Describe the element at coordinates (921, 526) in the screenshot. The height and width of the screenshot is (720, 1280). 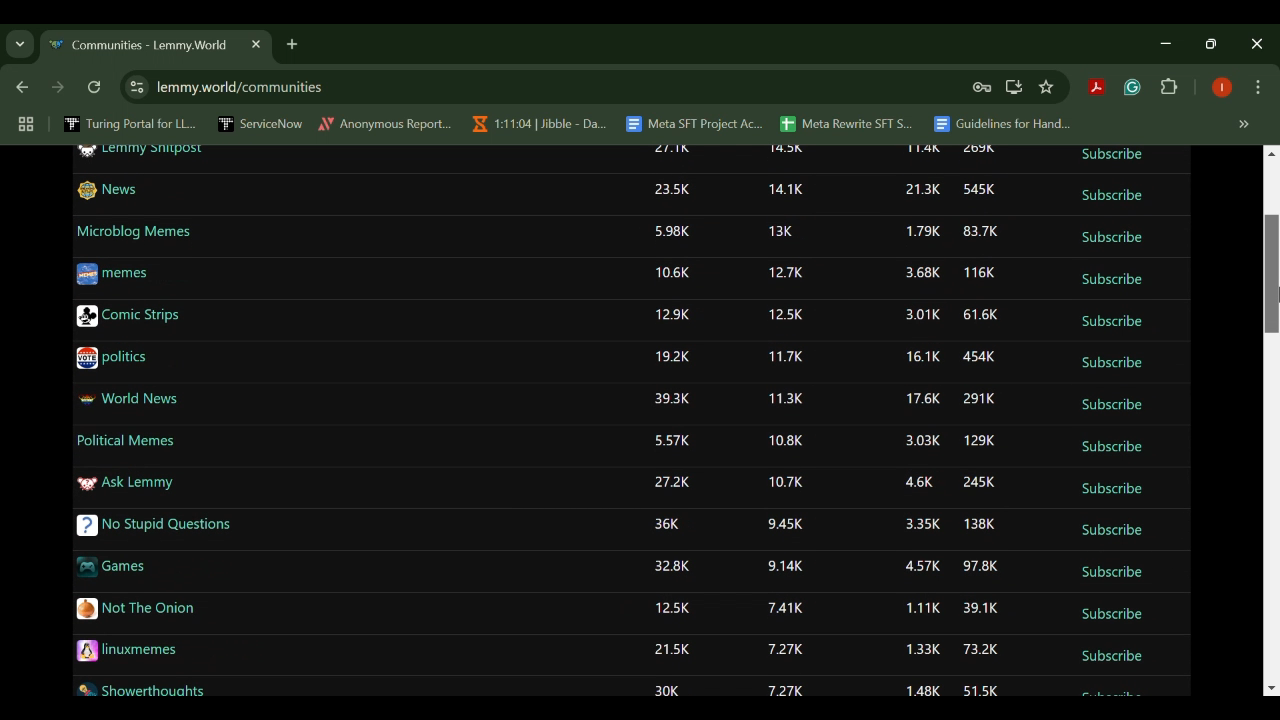
I see `3.35K` at that location.